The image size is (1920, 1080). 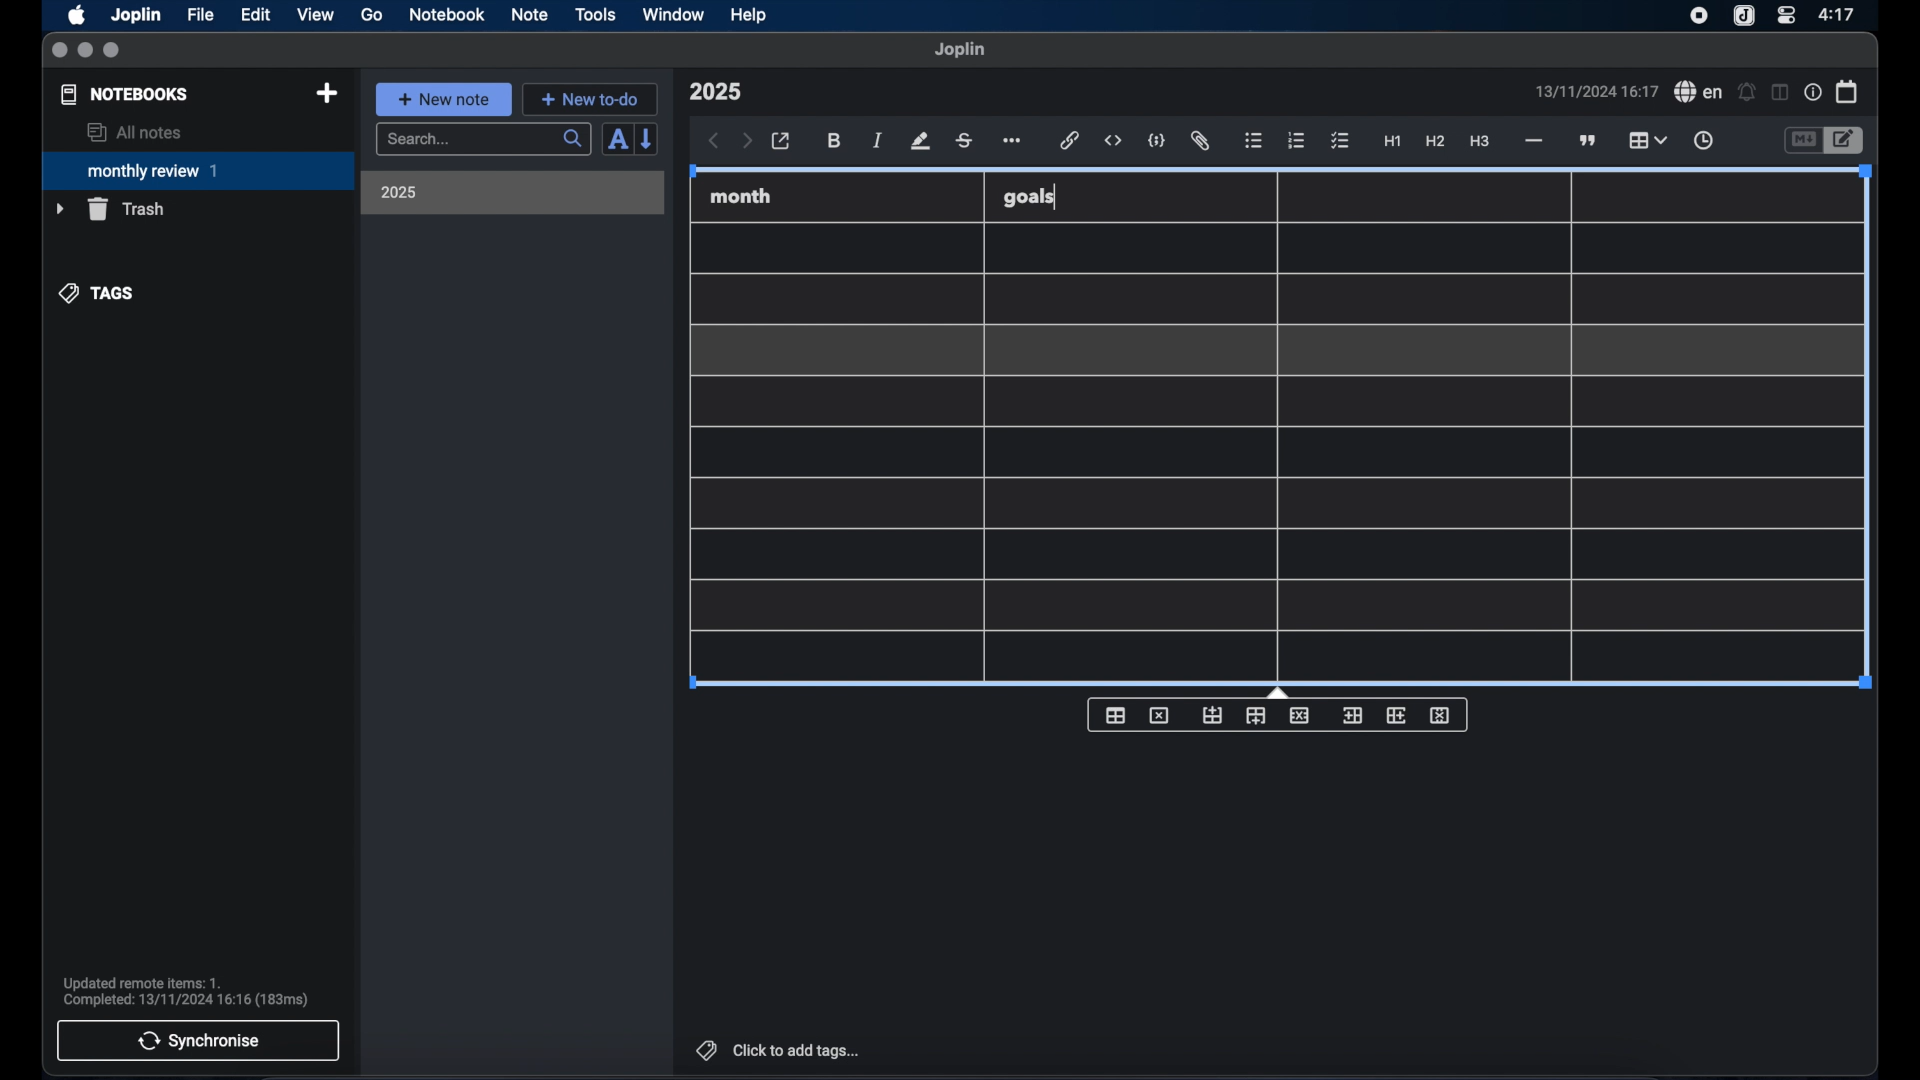 I want to click on hyperlink, so click(x=1070, y=140).